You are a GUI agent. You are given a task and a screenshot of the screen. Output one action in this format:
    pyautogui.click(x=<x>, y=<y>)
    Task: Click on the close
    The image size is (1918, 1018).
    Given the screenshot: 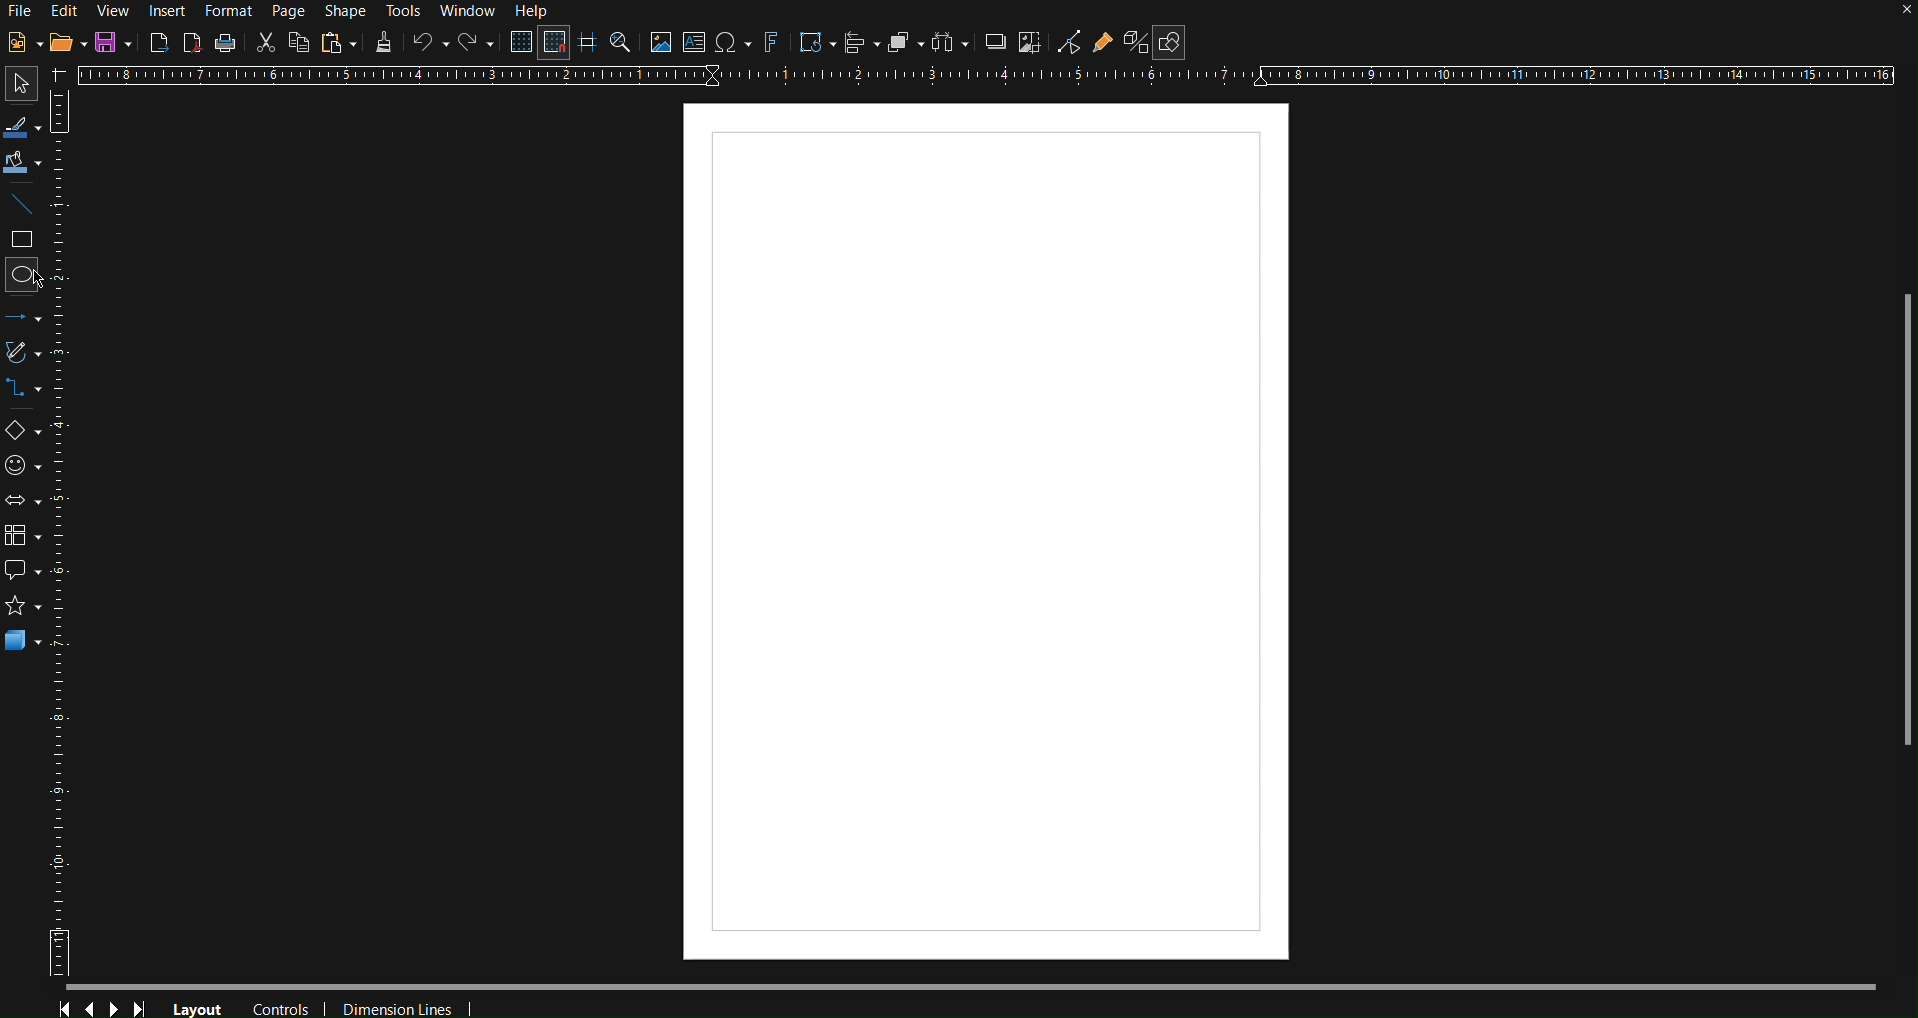 What is the action you would take?
    pyautogui.click(x=1905, y=12)
    